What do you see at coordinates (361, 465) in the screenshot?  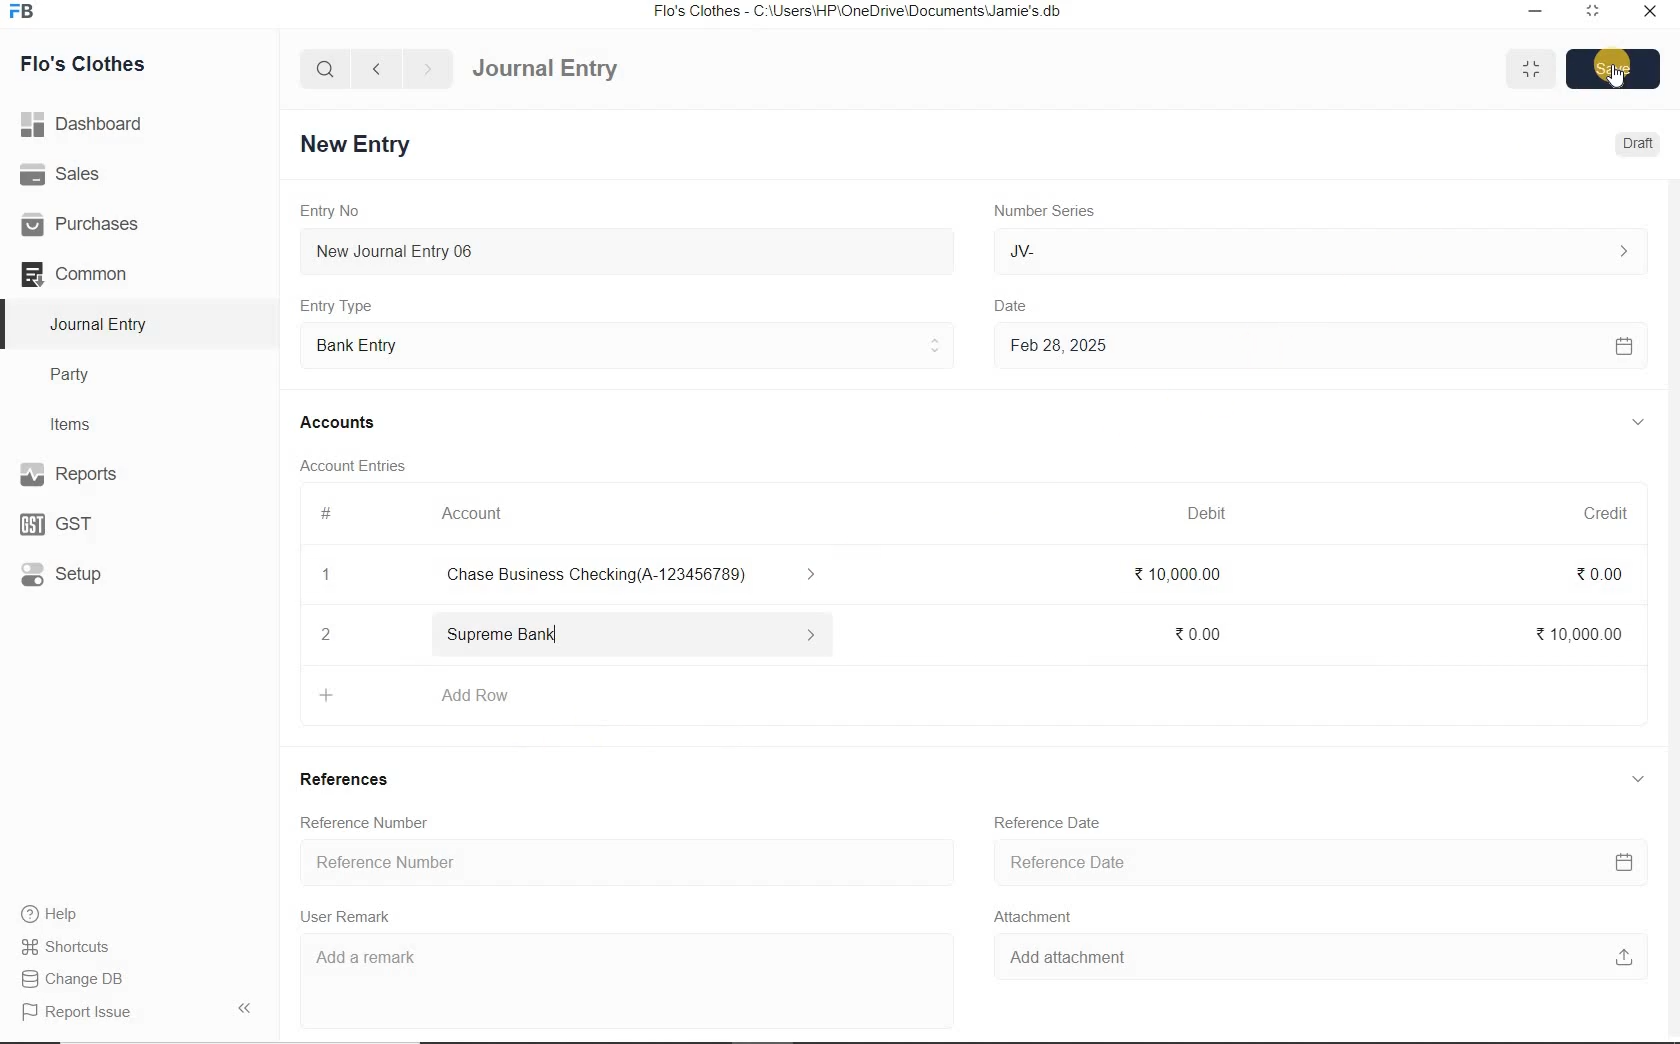 I see `Account Entries` at bounding box center [361, 465].